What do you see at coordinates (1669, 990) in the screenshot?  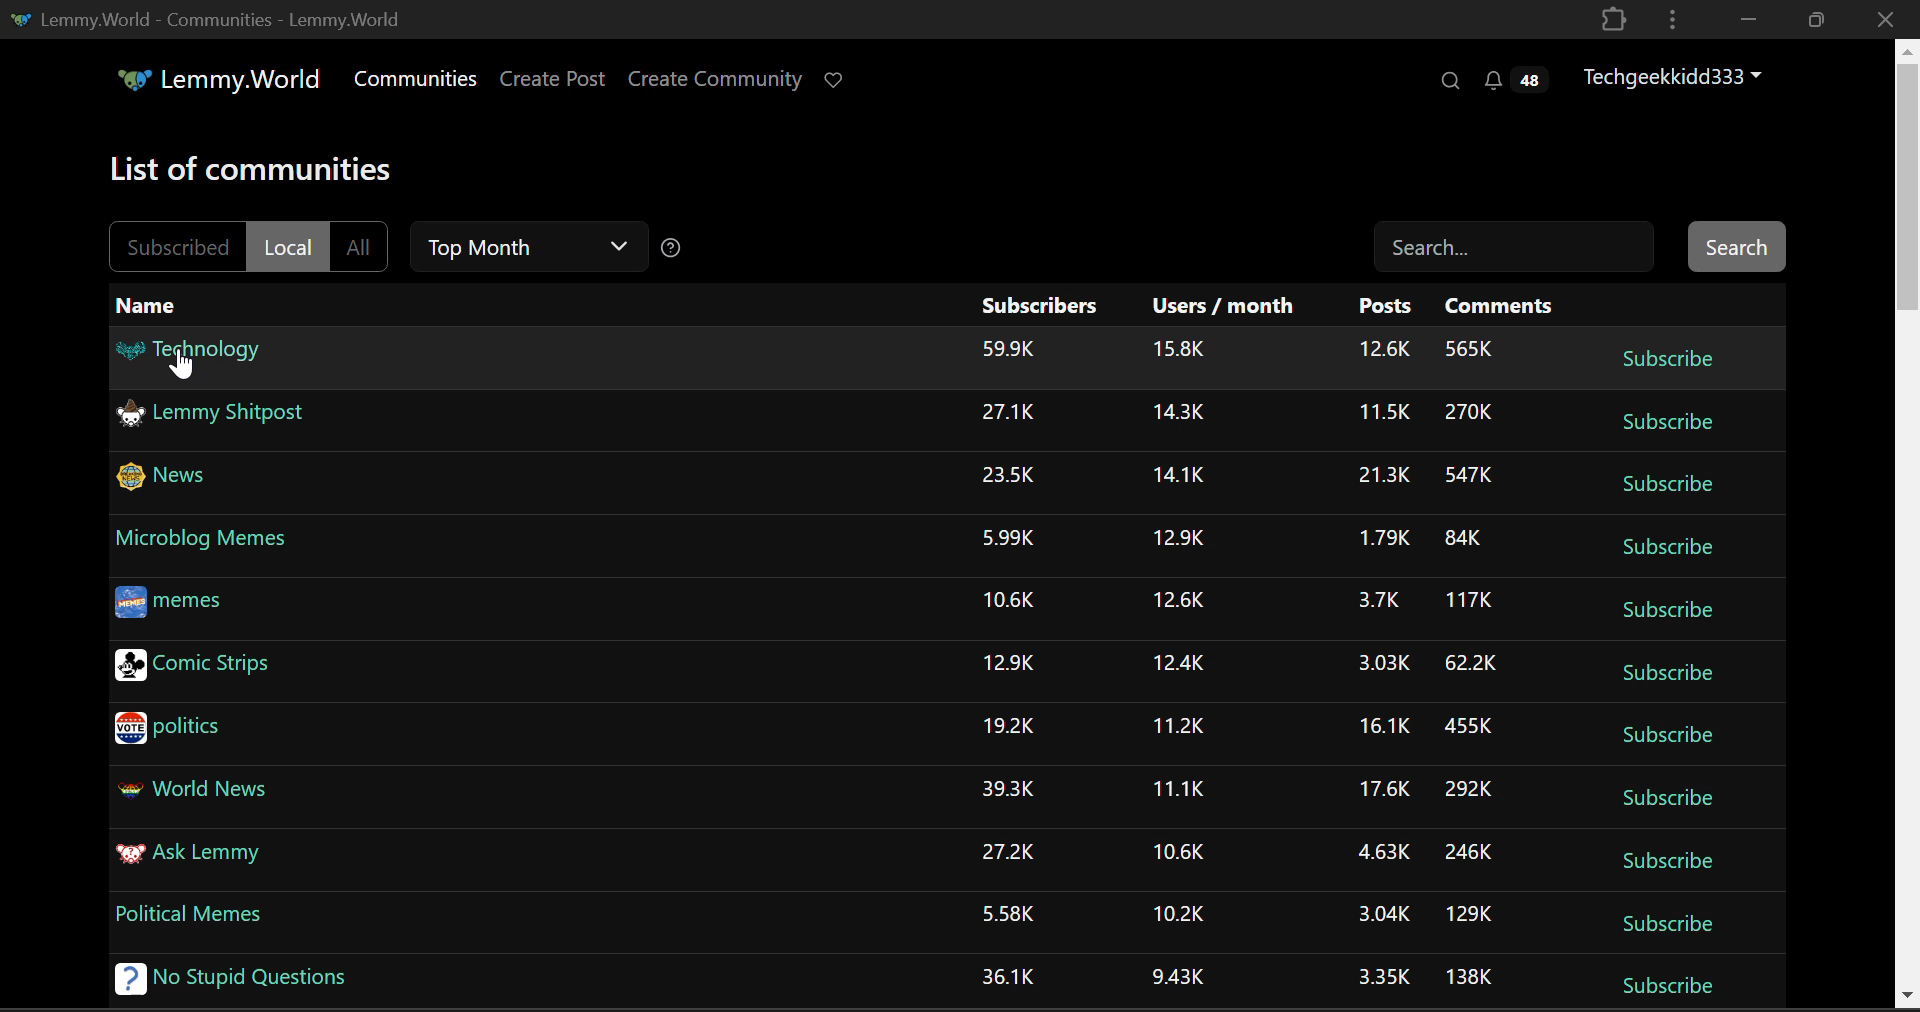 I see `Subscribe` at bounding box center [1669, 990].